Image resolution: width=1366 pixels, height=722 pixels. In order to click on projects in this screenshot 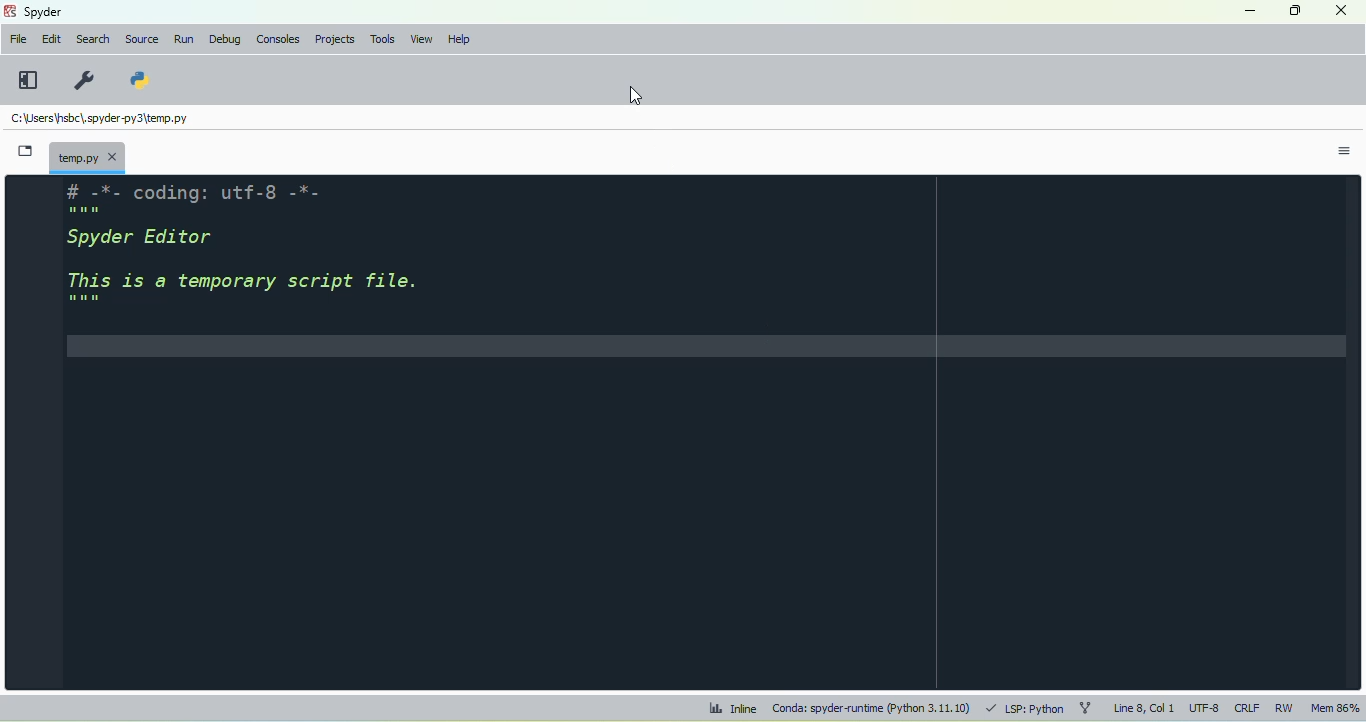, I will do `click(336, 39)`.